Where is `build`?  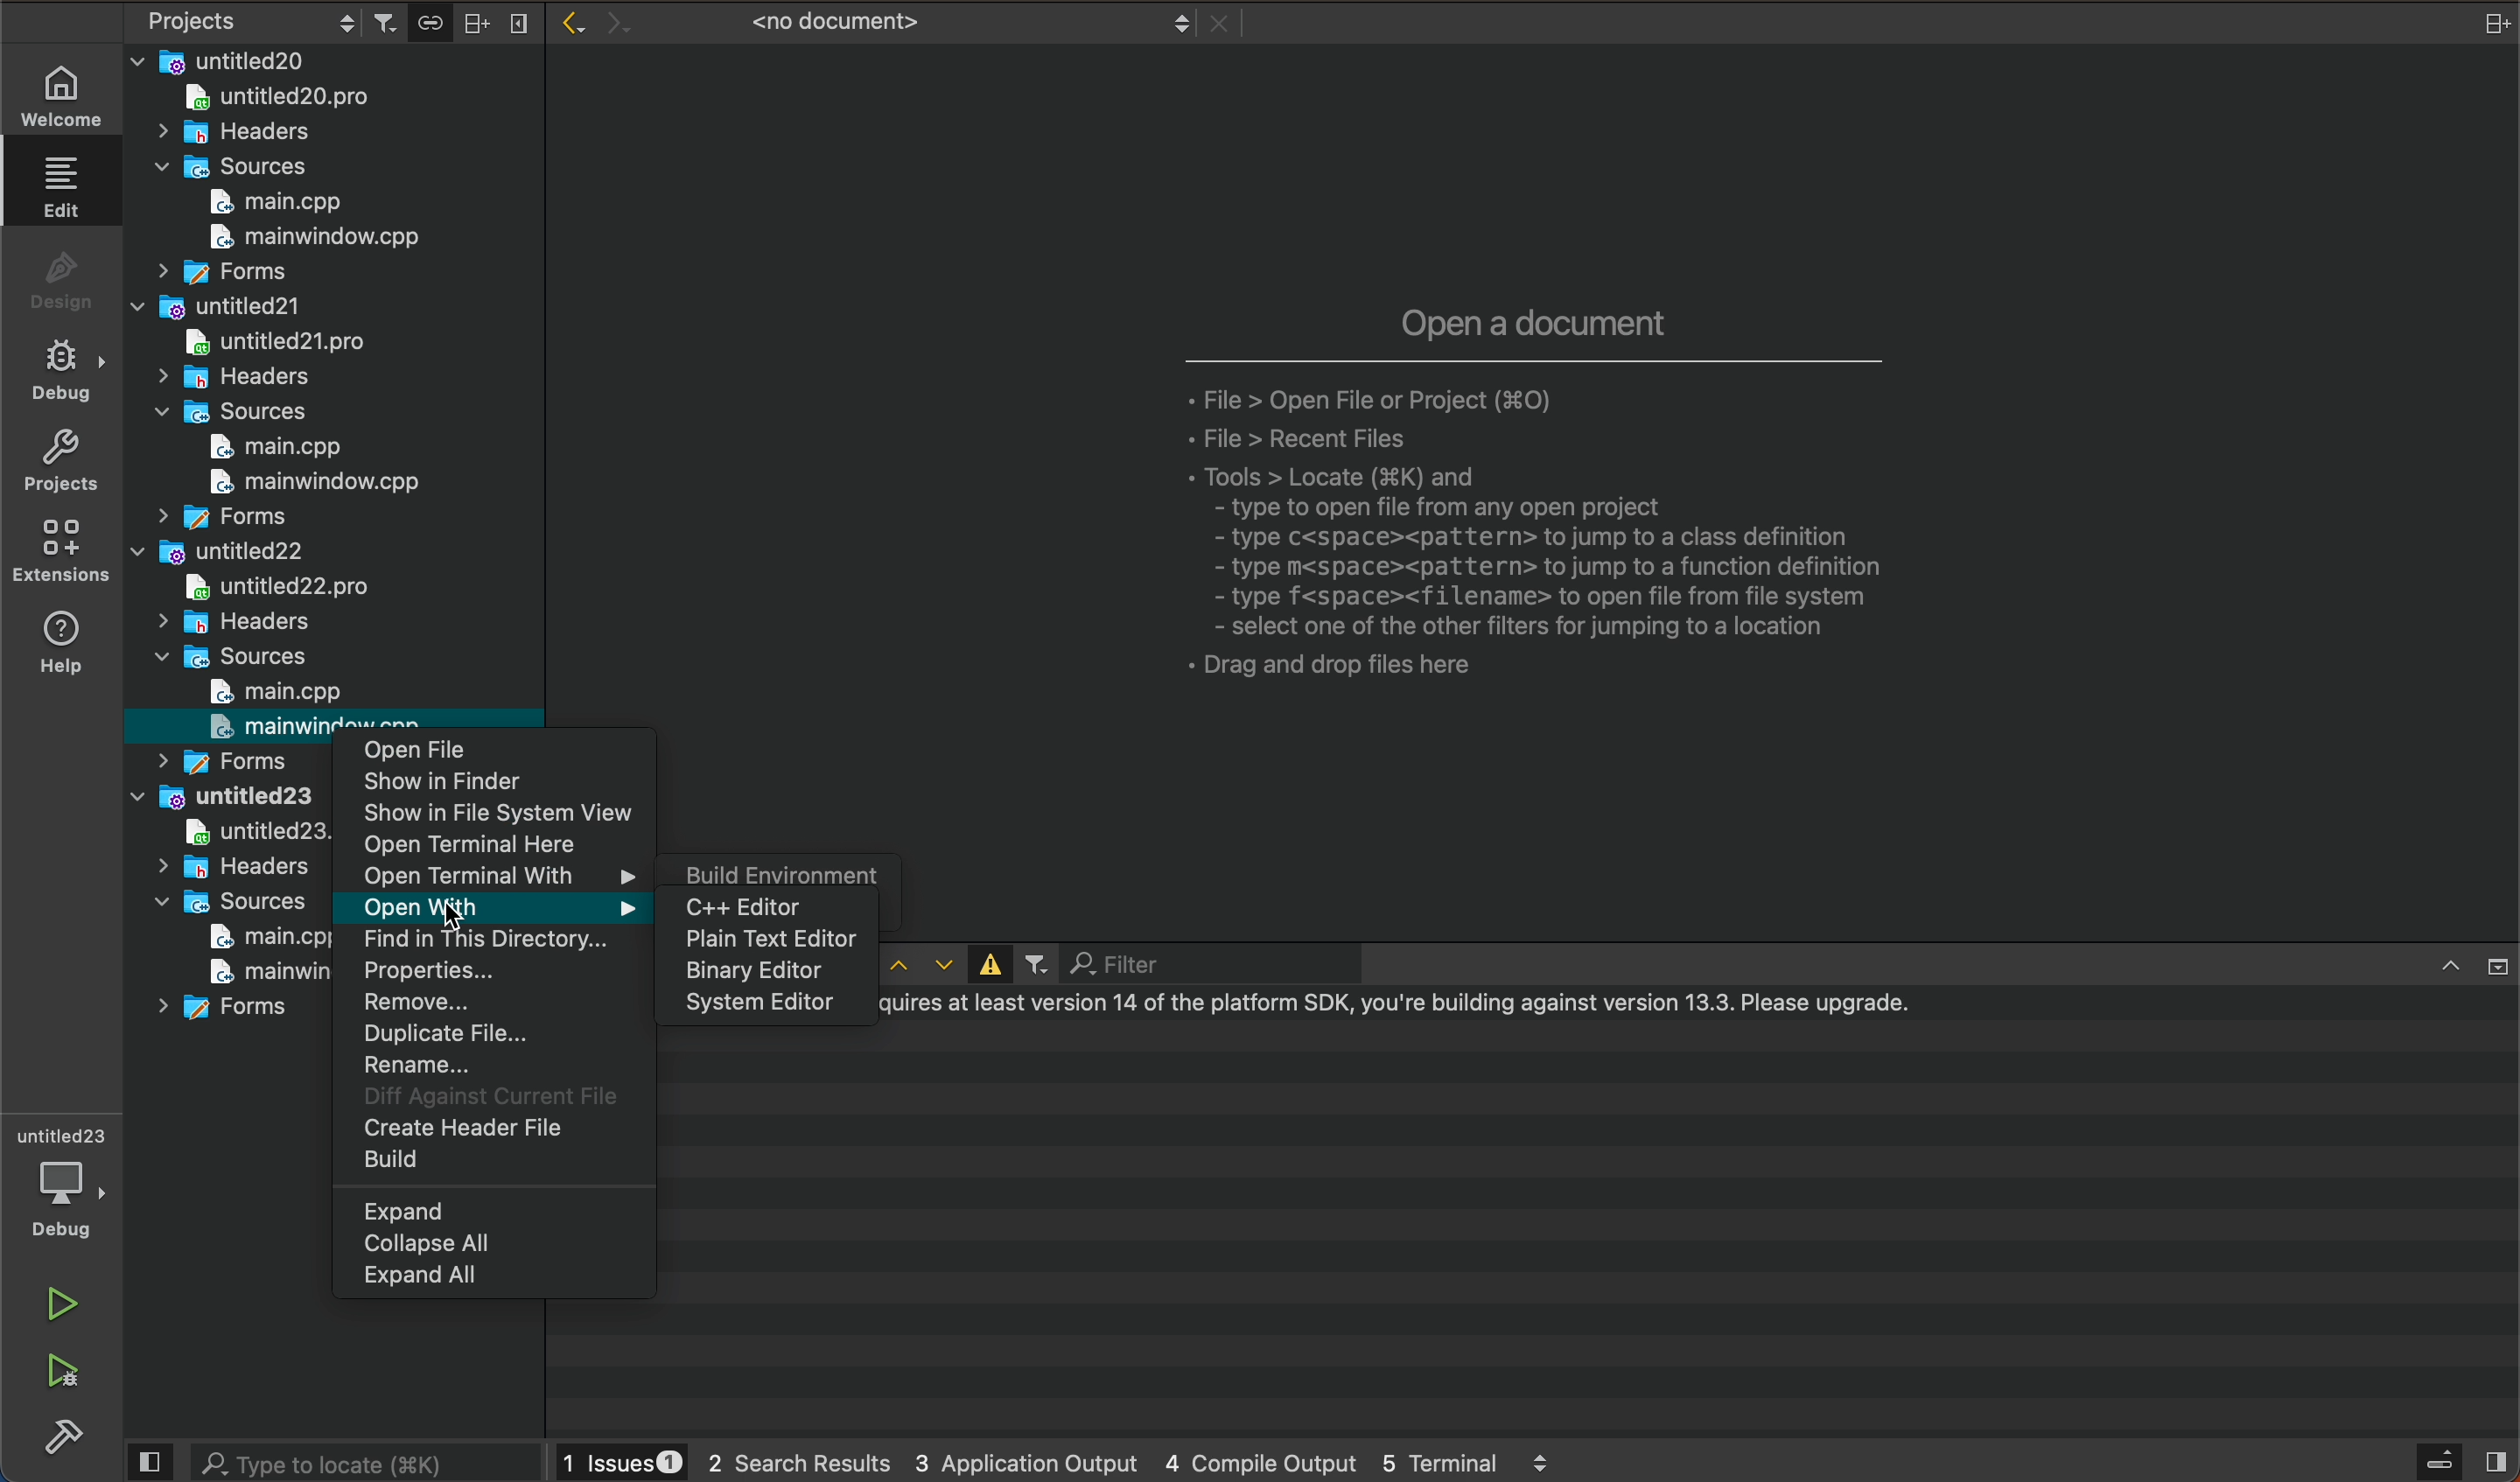 build is located at coordinates (488, 1162).